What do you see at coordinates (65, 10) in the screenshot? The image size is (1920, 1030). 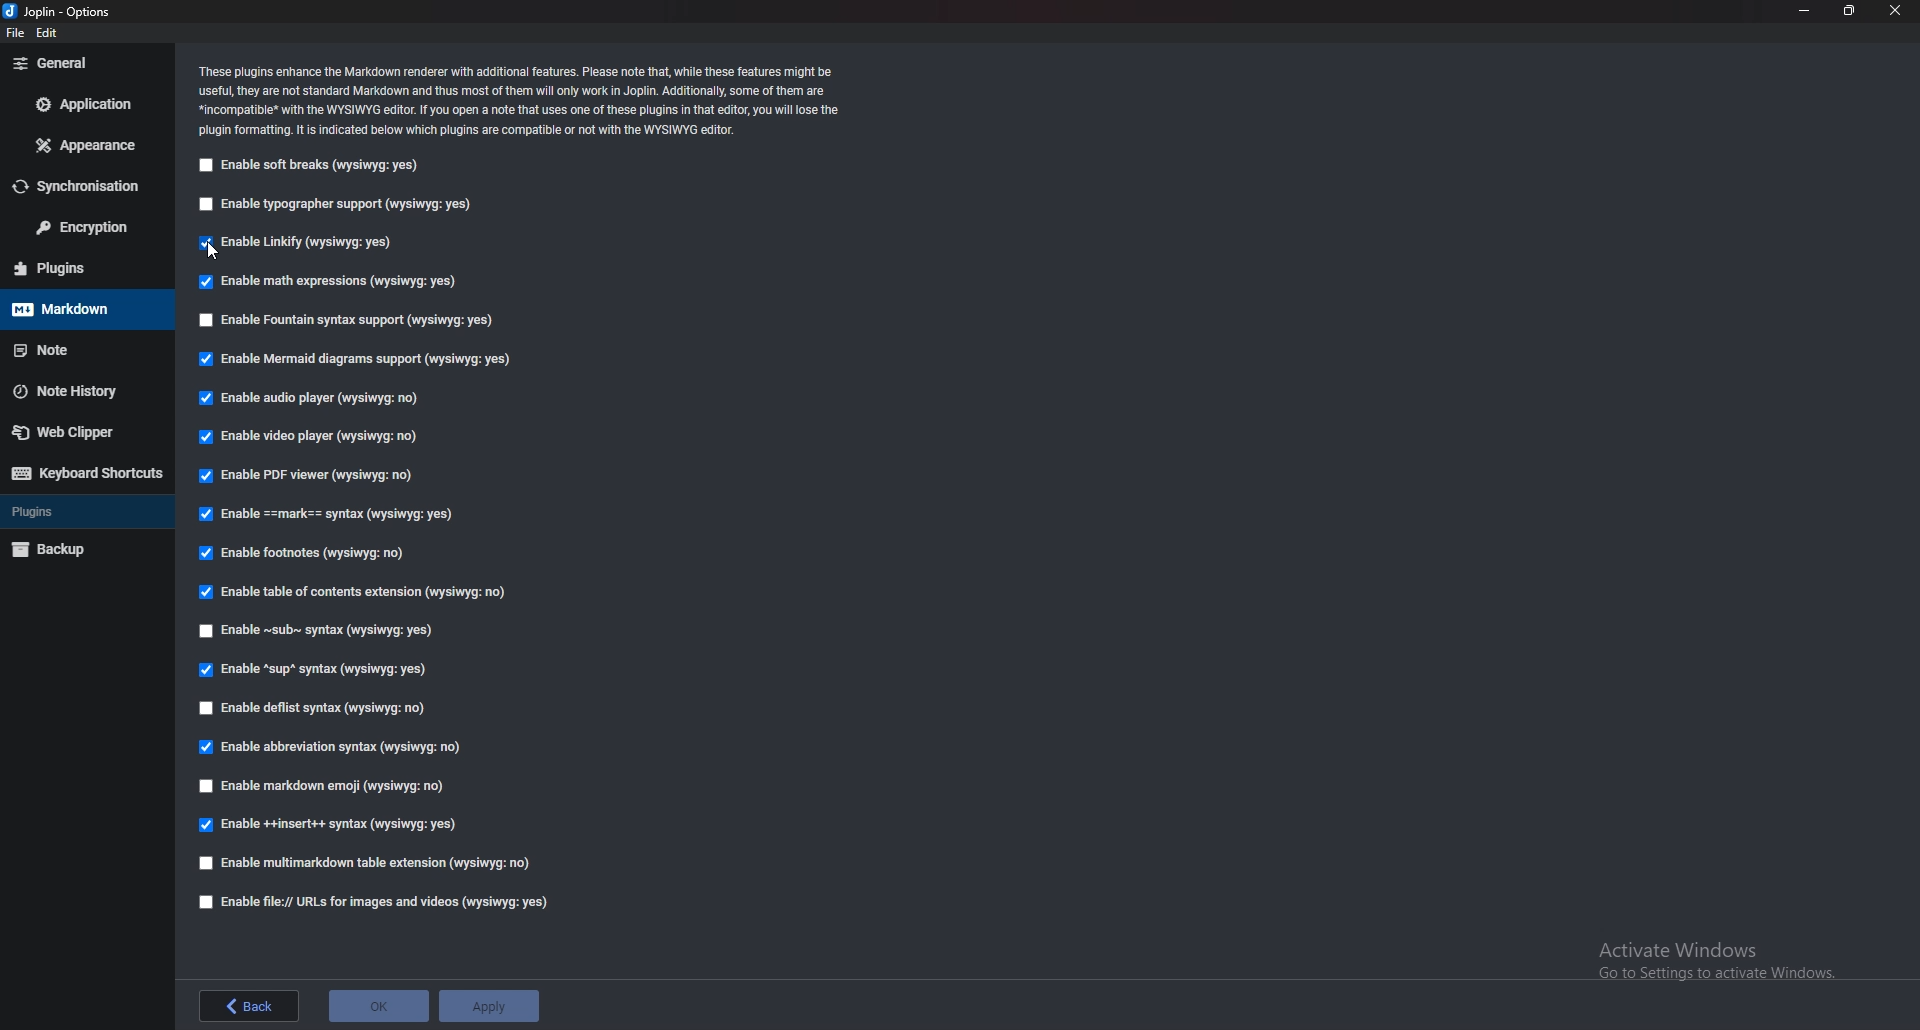 I see `options` at bounding box center [65, 10].